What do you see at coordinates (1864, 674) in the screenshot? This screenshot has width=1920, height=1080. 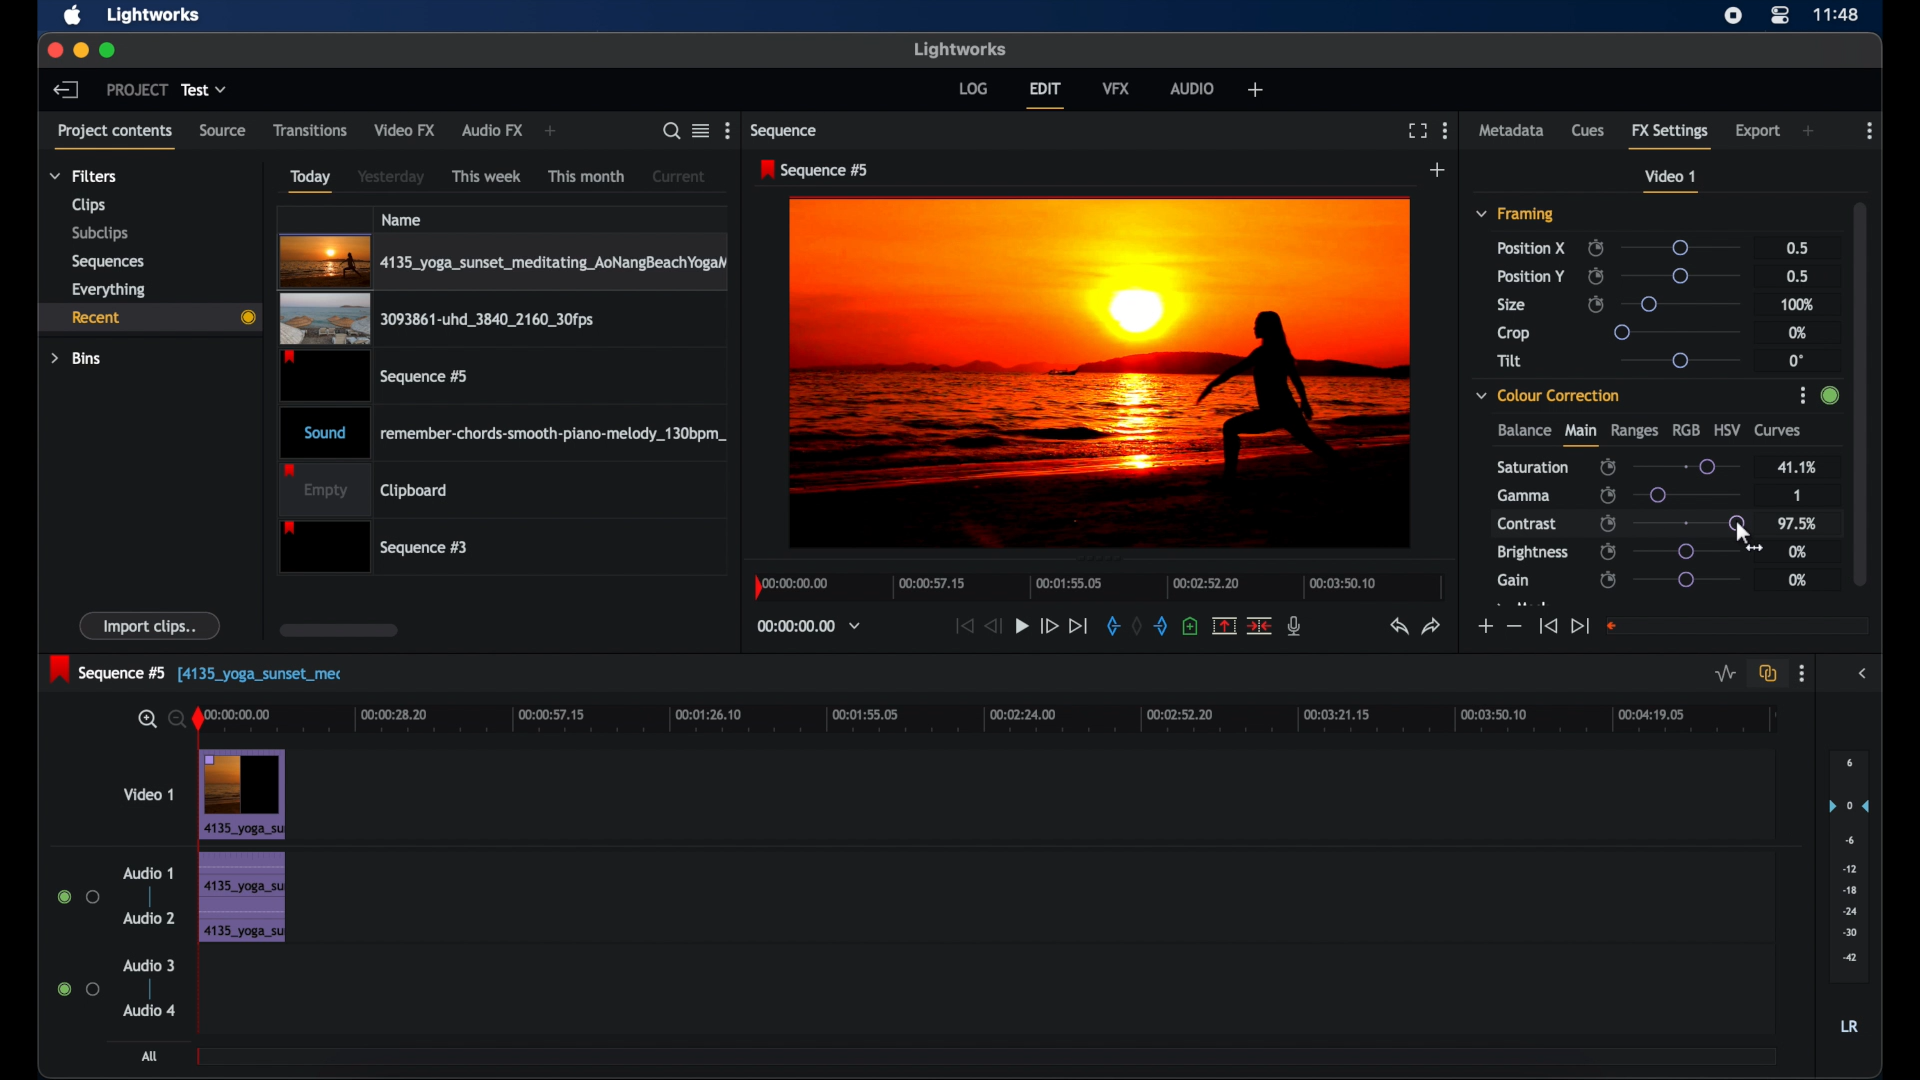 I see `sidebar` at bounding box center [1864, 674].